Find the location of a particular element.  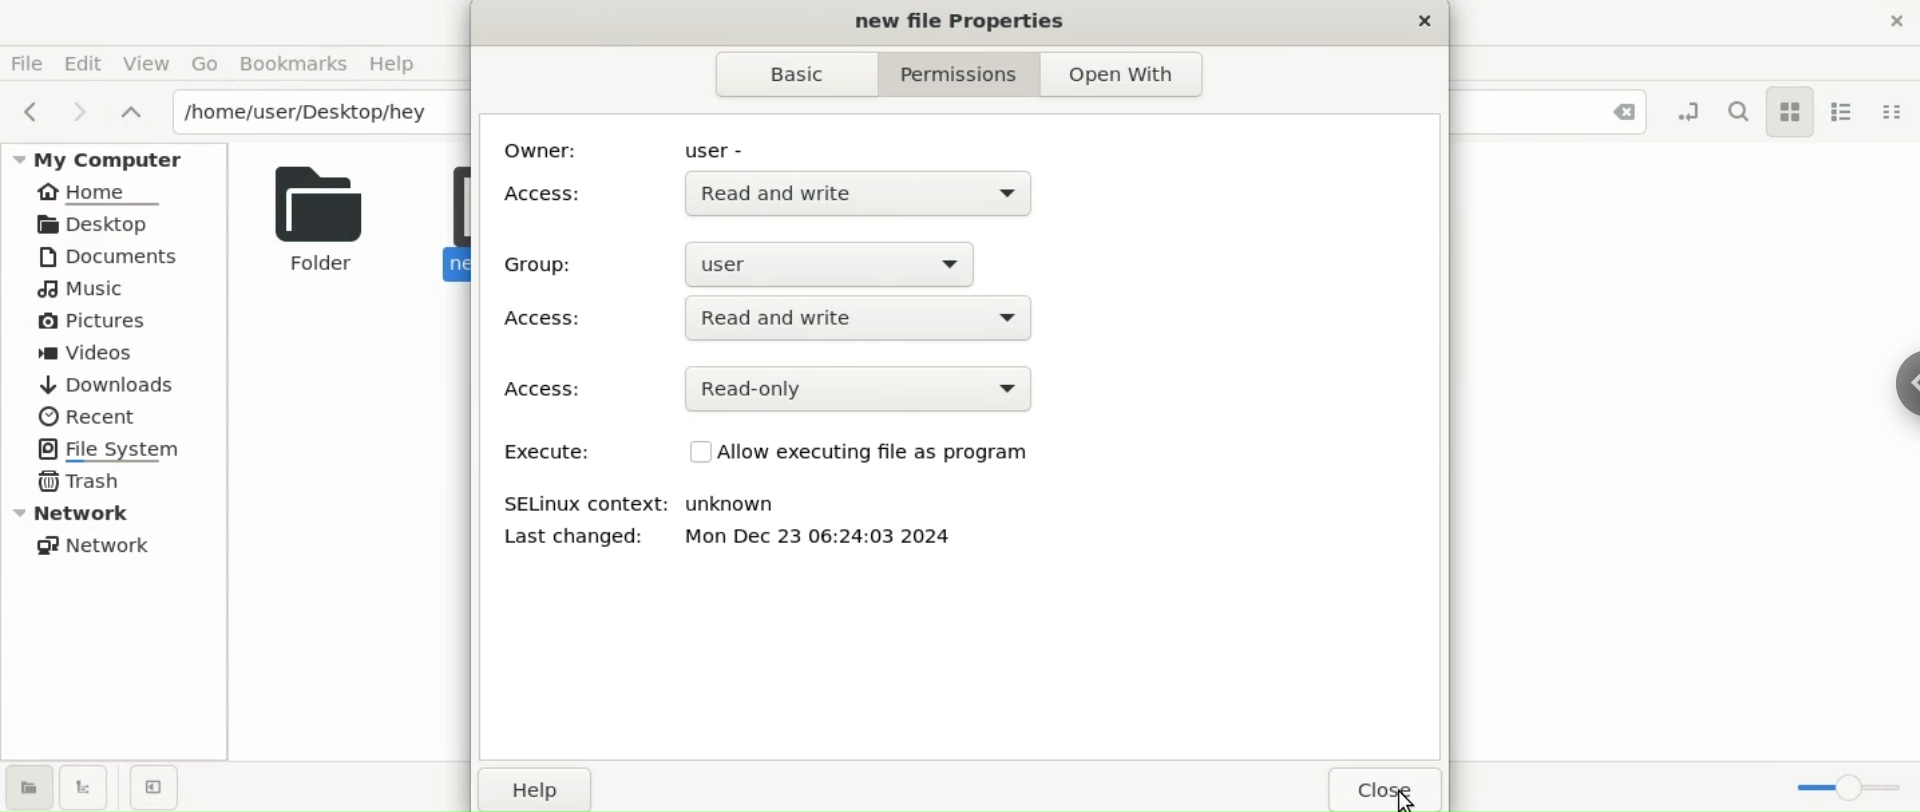

Folder is located at coordinates (313, 217).